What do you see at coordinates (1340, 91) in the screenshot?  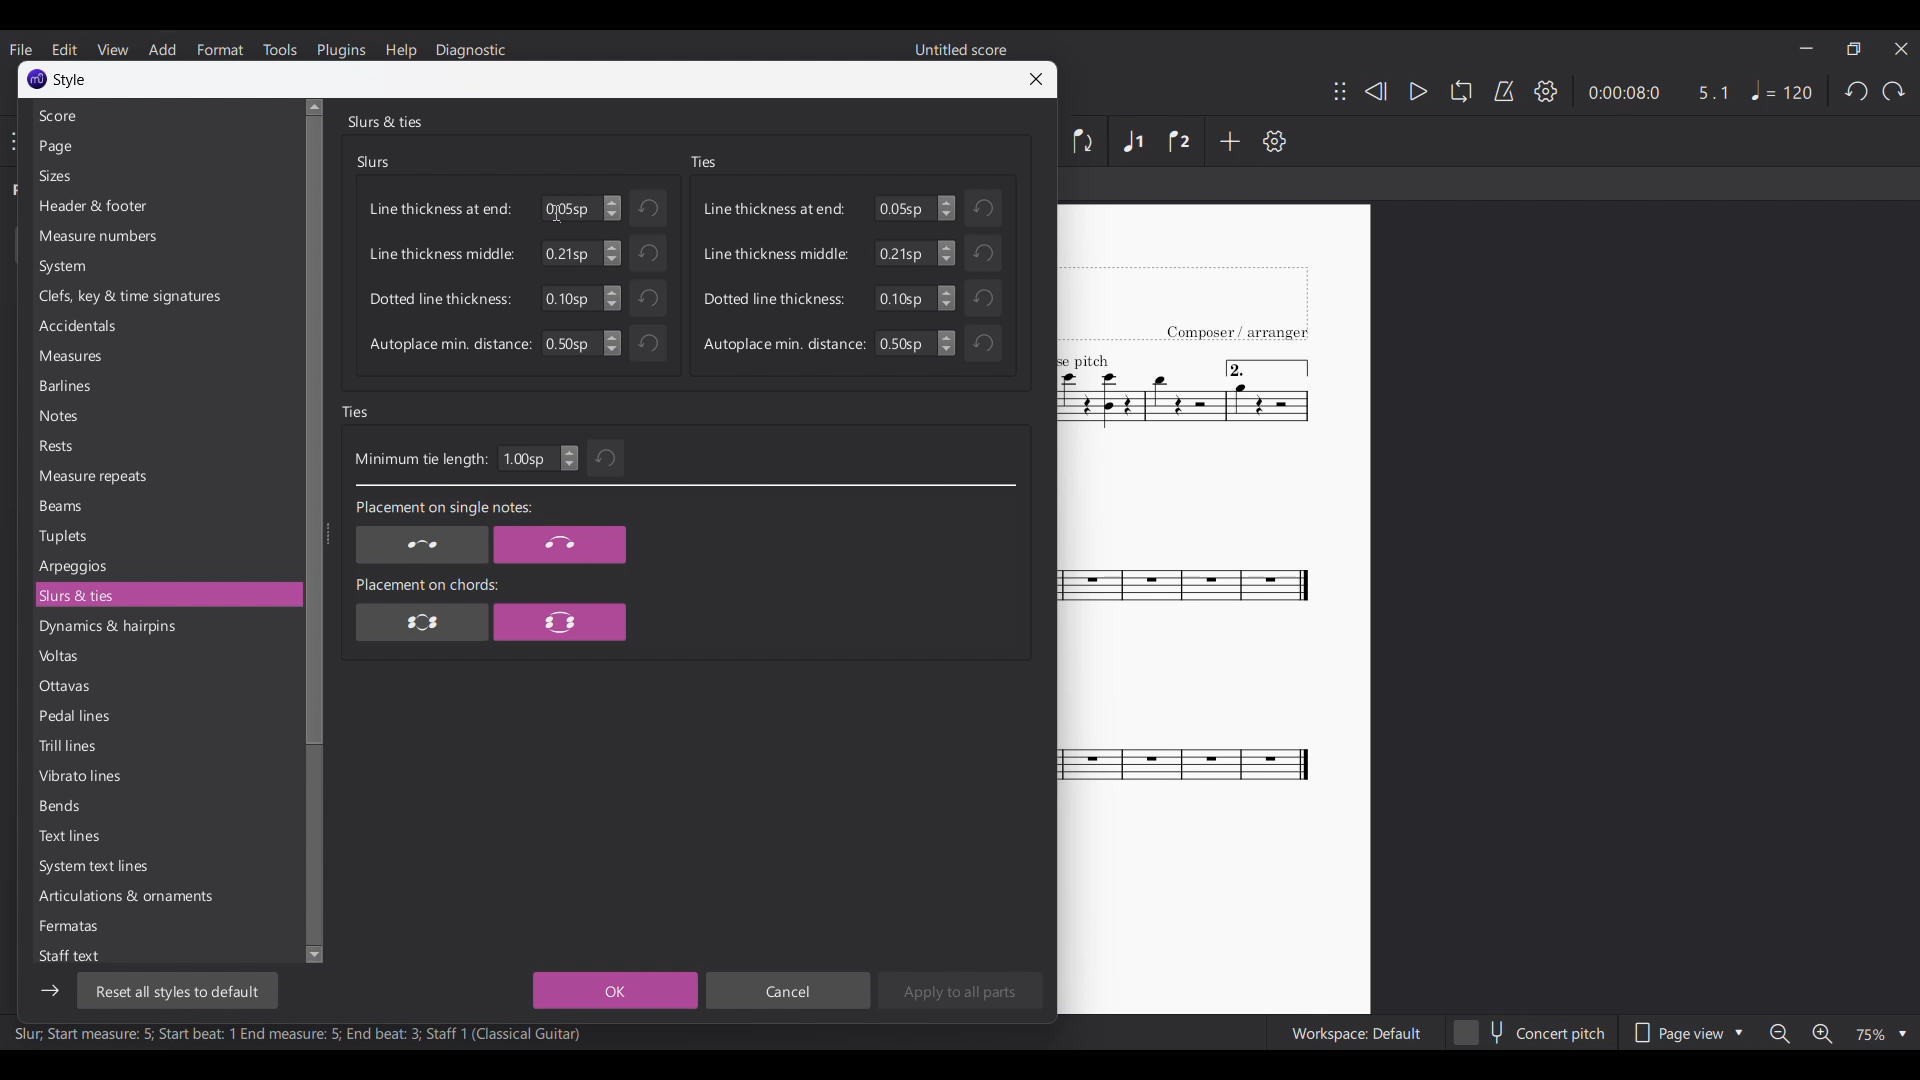 I see `Change position` at bounding box center [1340, 91].